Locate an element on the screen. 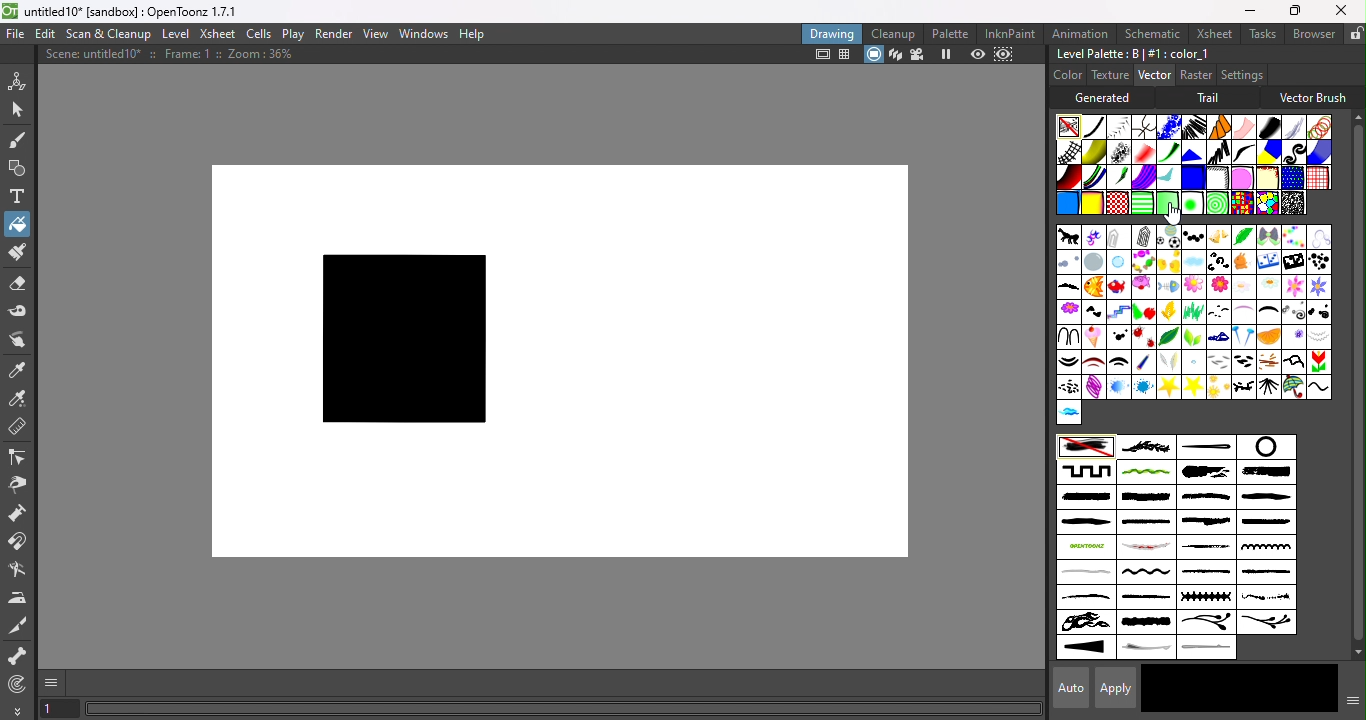 The width and height of the screenshot is (1366, 720). scratch is located at coordinates (1143, 548).